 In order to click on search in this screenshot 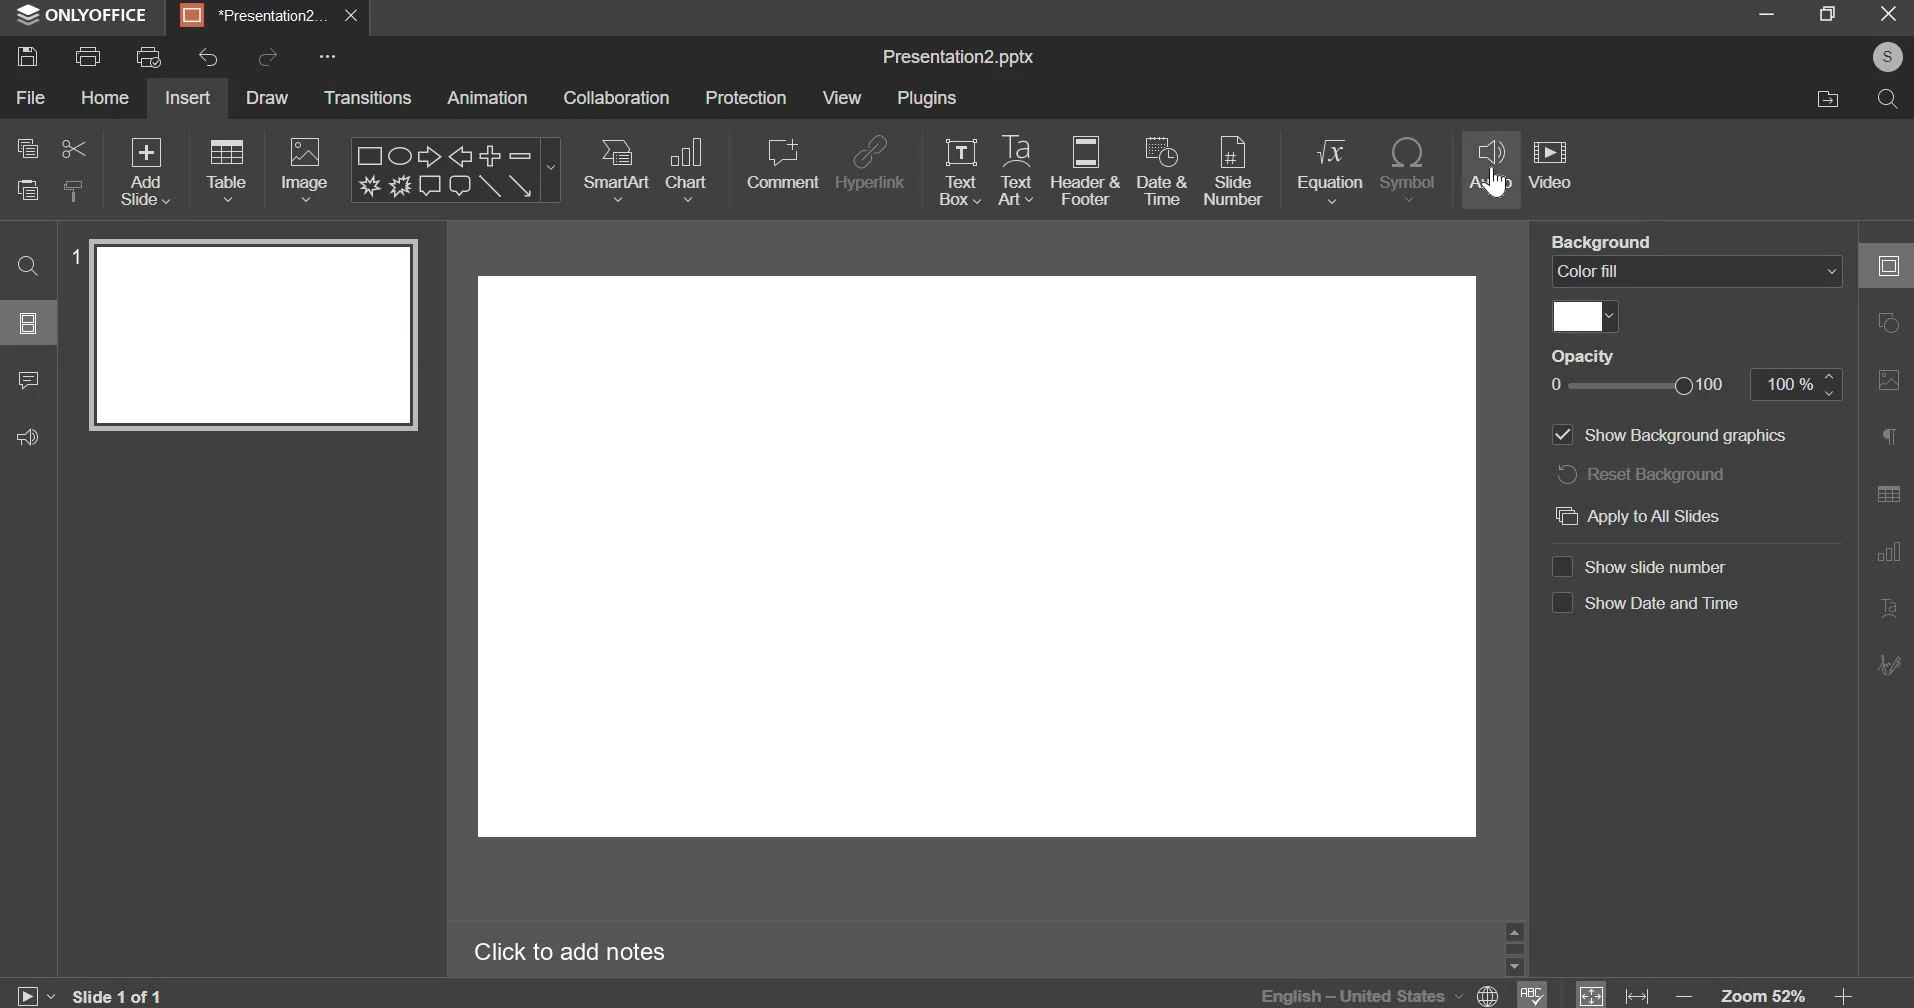, I will do `click(1888, 100)`.